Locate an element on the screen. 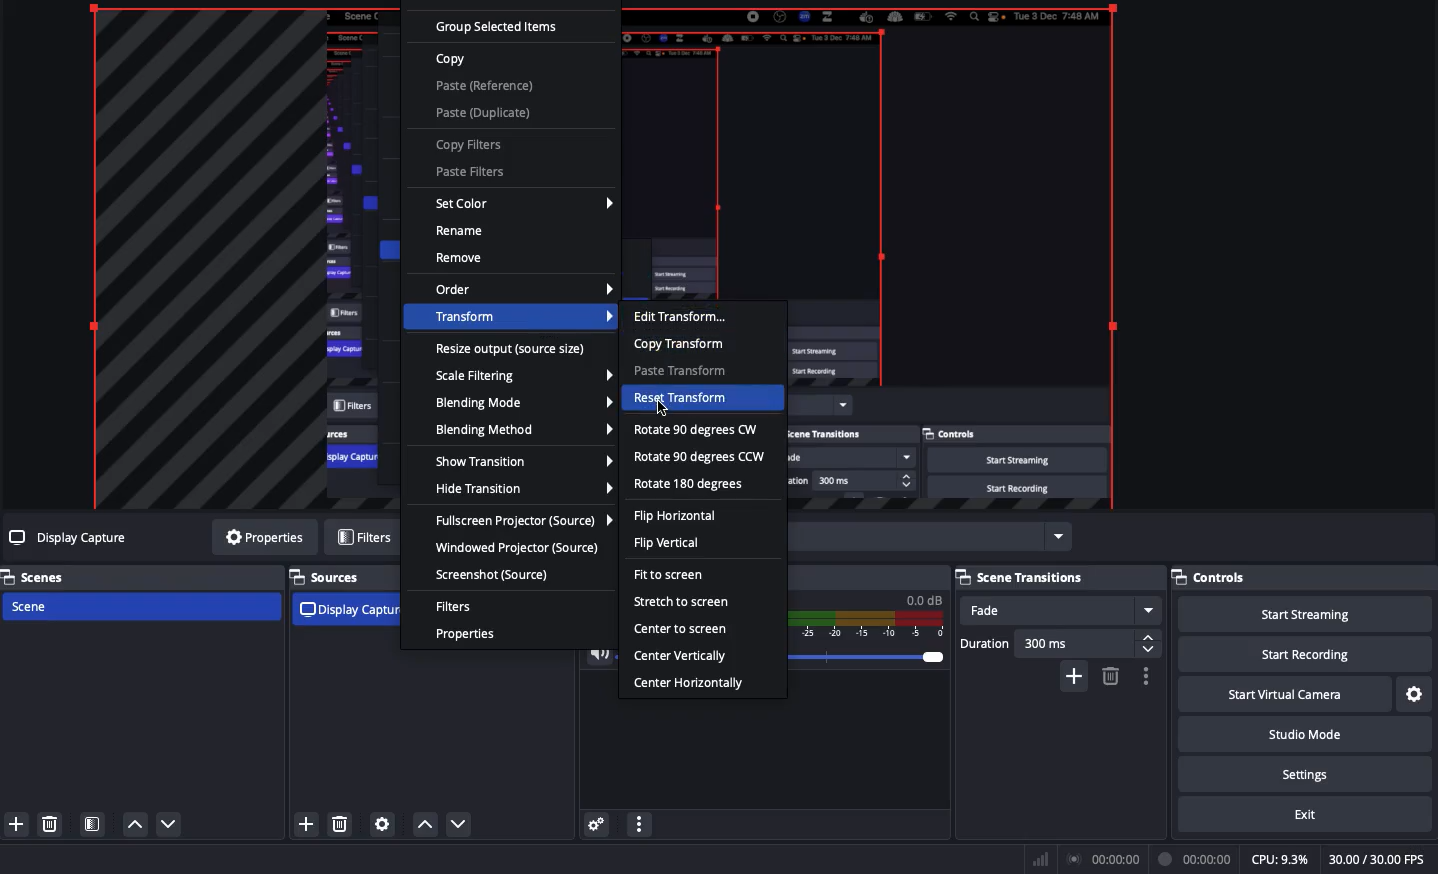 The width and height of the screenshot is (1438, 874). Controls is located at coordinates (1304, 579).